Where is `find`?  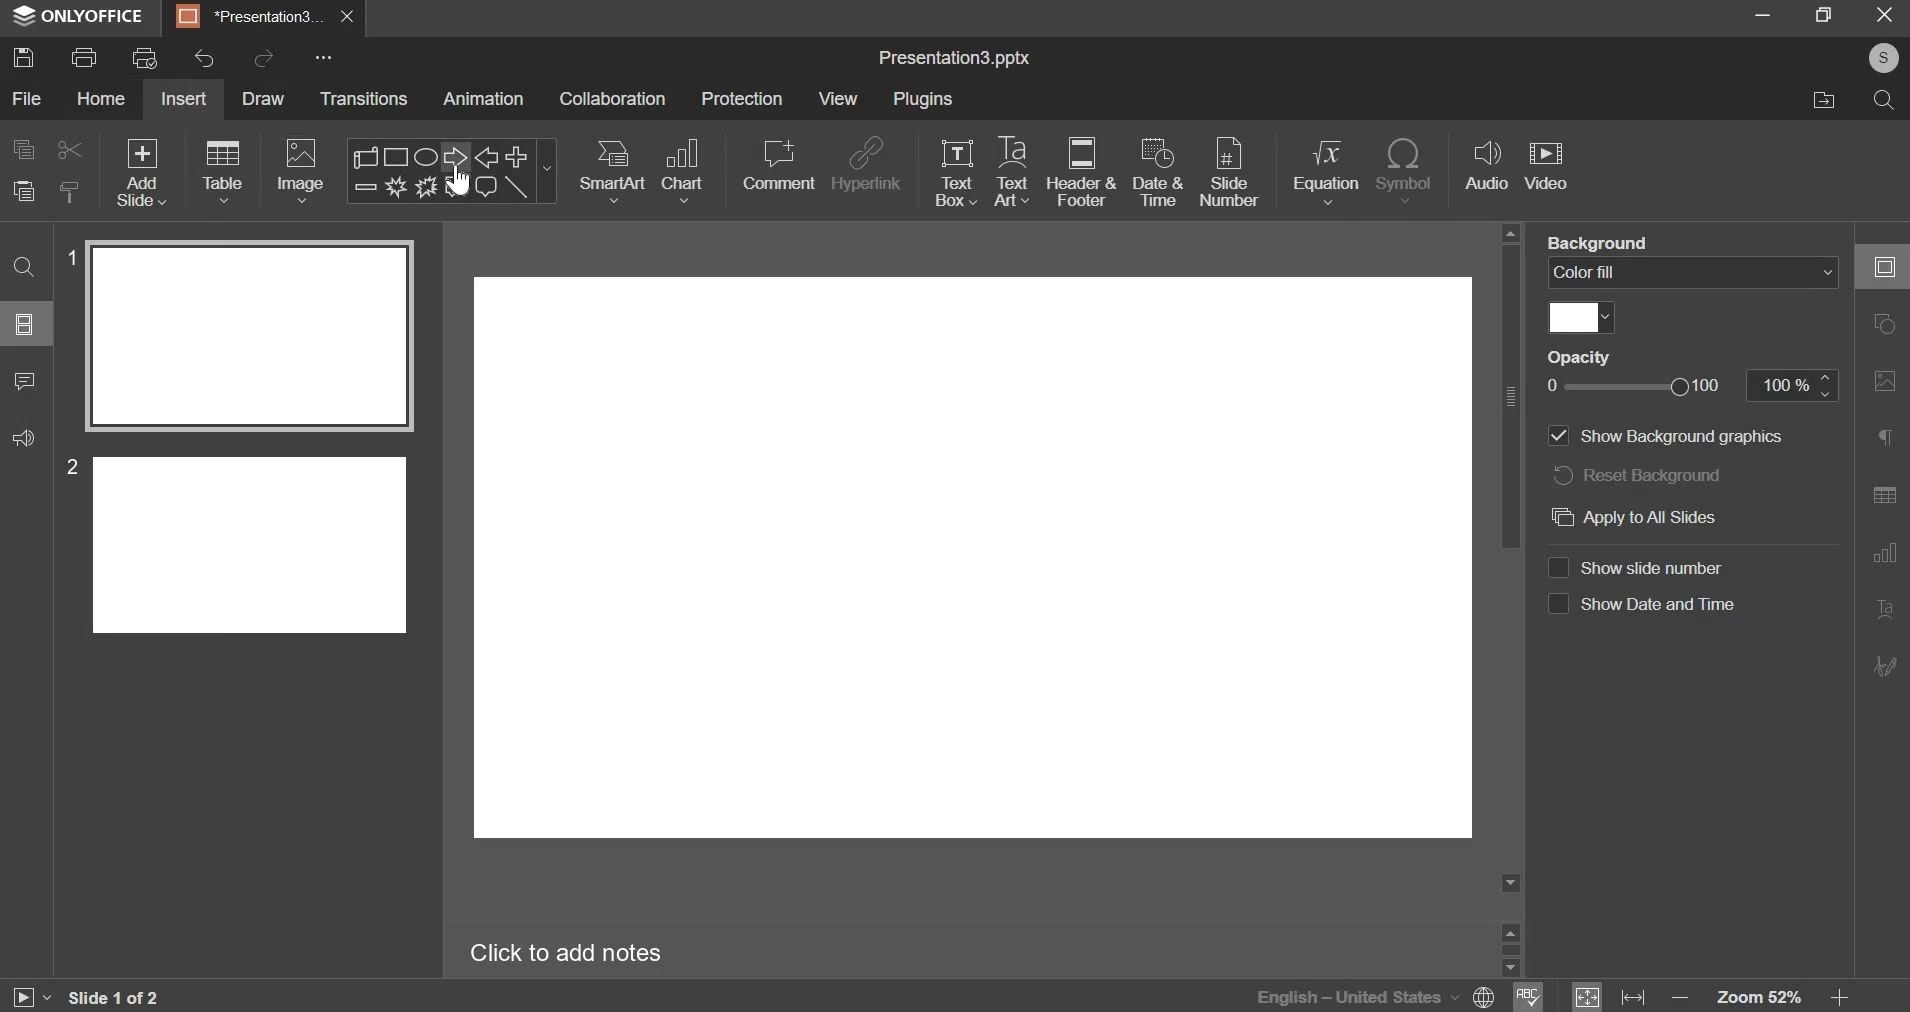 find is located at coordinates (24, 268).